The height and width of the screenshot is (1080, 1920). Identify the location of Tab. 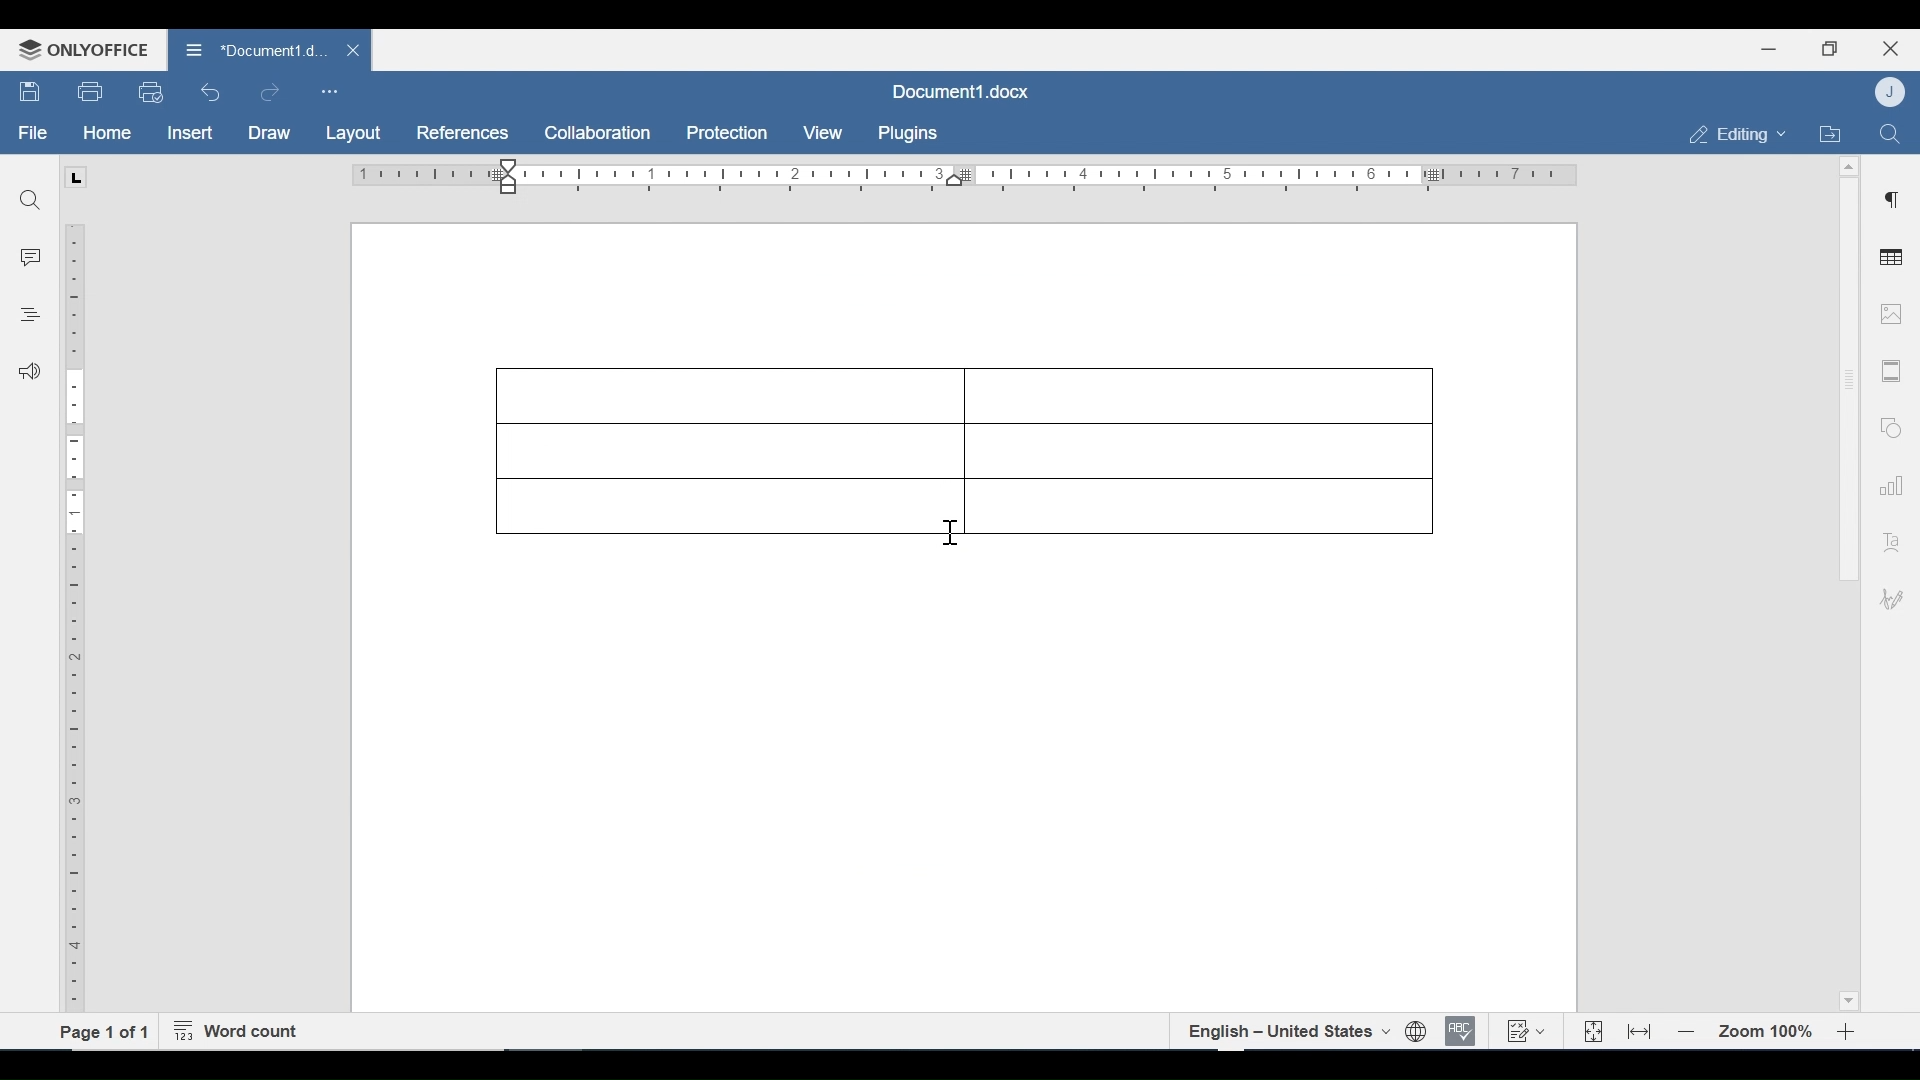
(75, 177).